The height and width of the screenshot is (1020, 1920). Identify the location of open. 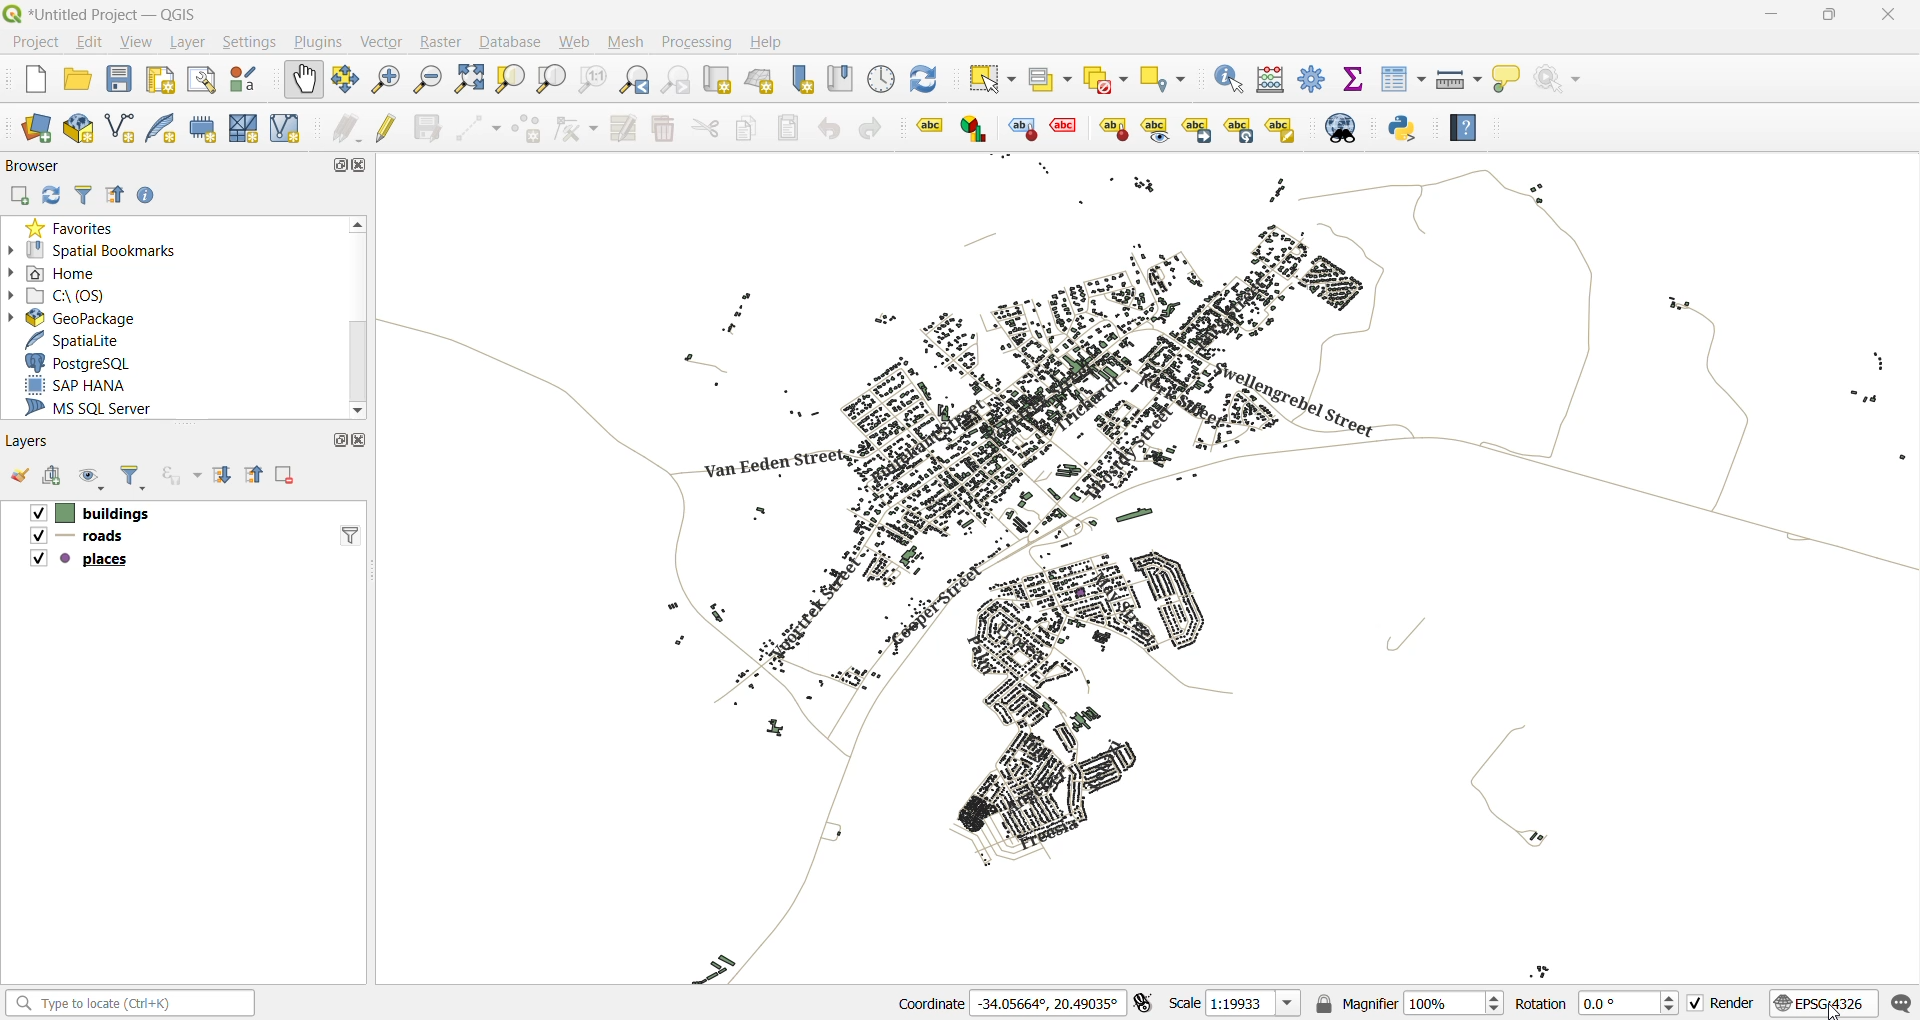
(80, 78).